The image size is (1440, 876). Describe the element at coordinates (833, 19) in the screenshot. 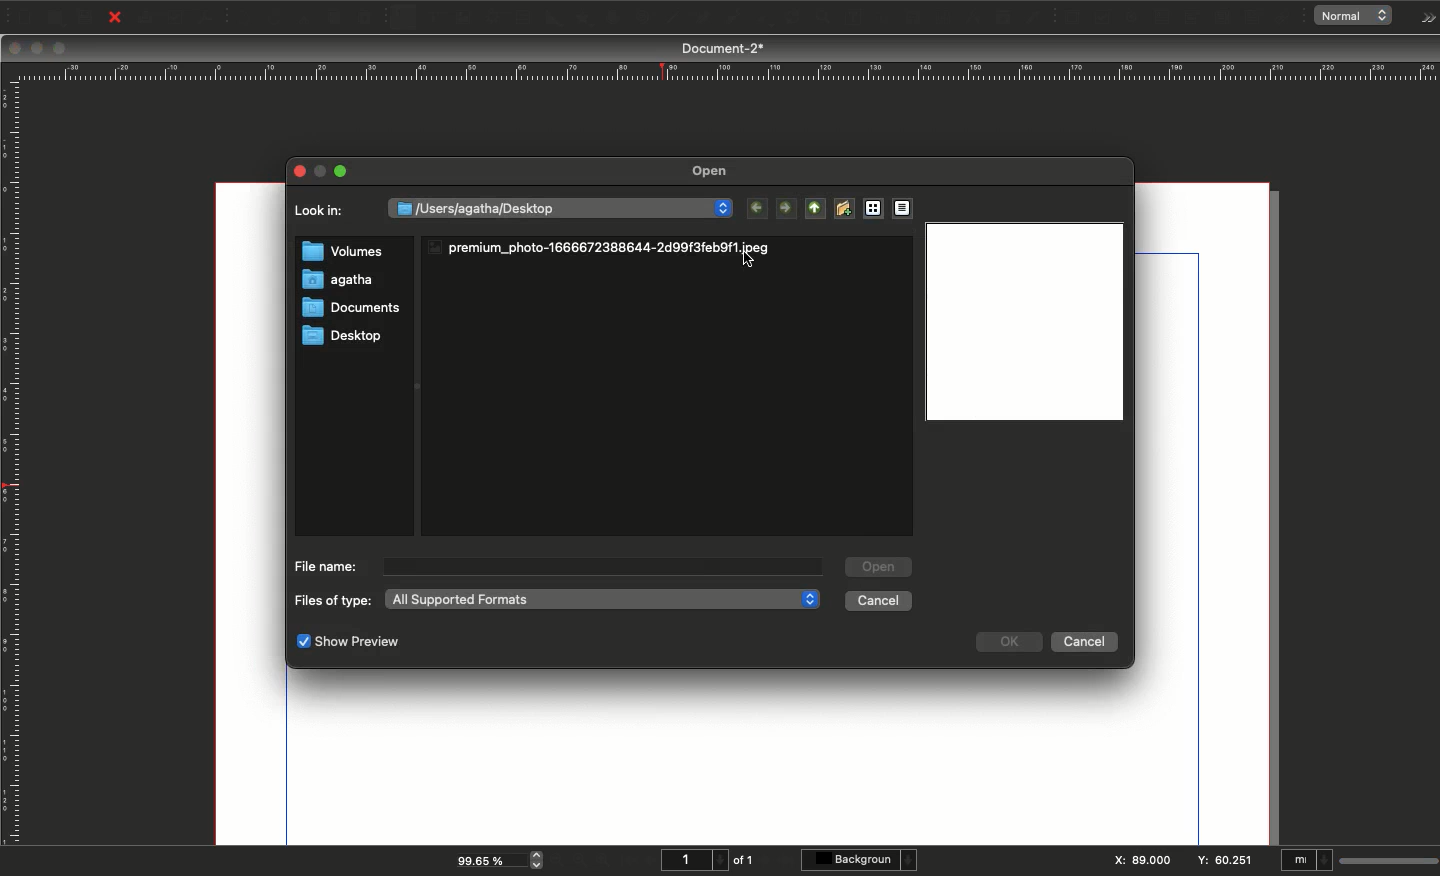

I see `Edit contents of frame` at that location.